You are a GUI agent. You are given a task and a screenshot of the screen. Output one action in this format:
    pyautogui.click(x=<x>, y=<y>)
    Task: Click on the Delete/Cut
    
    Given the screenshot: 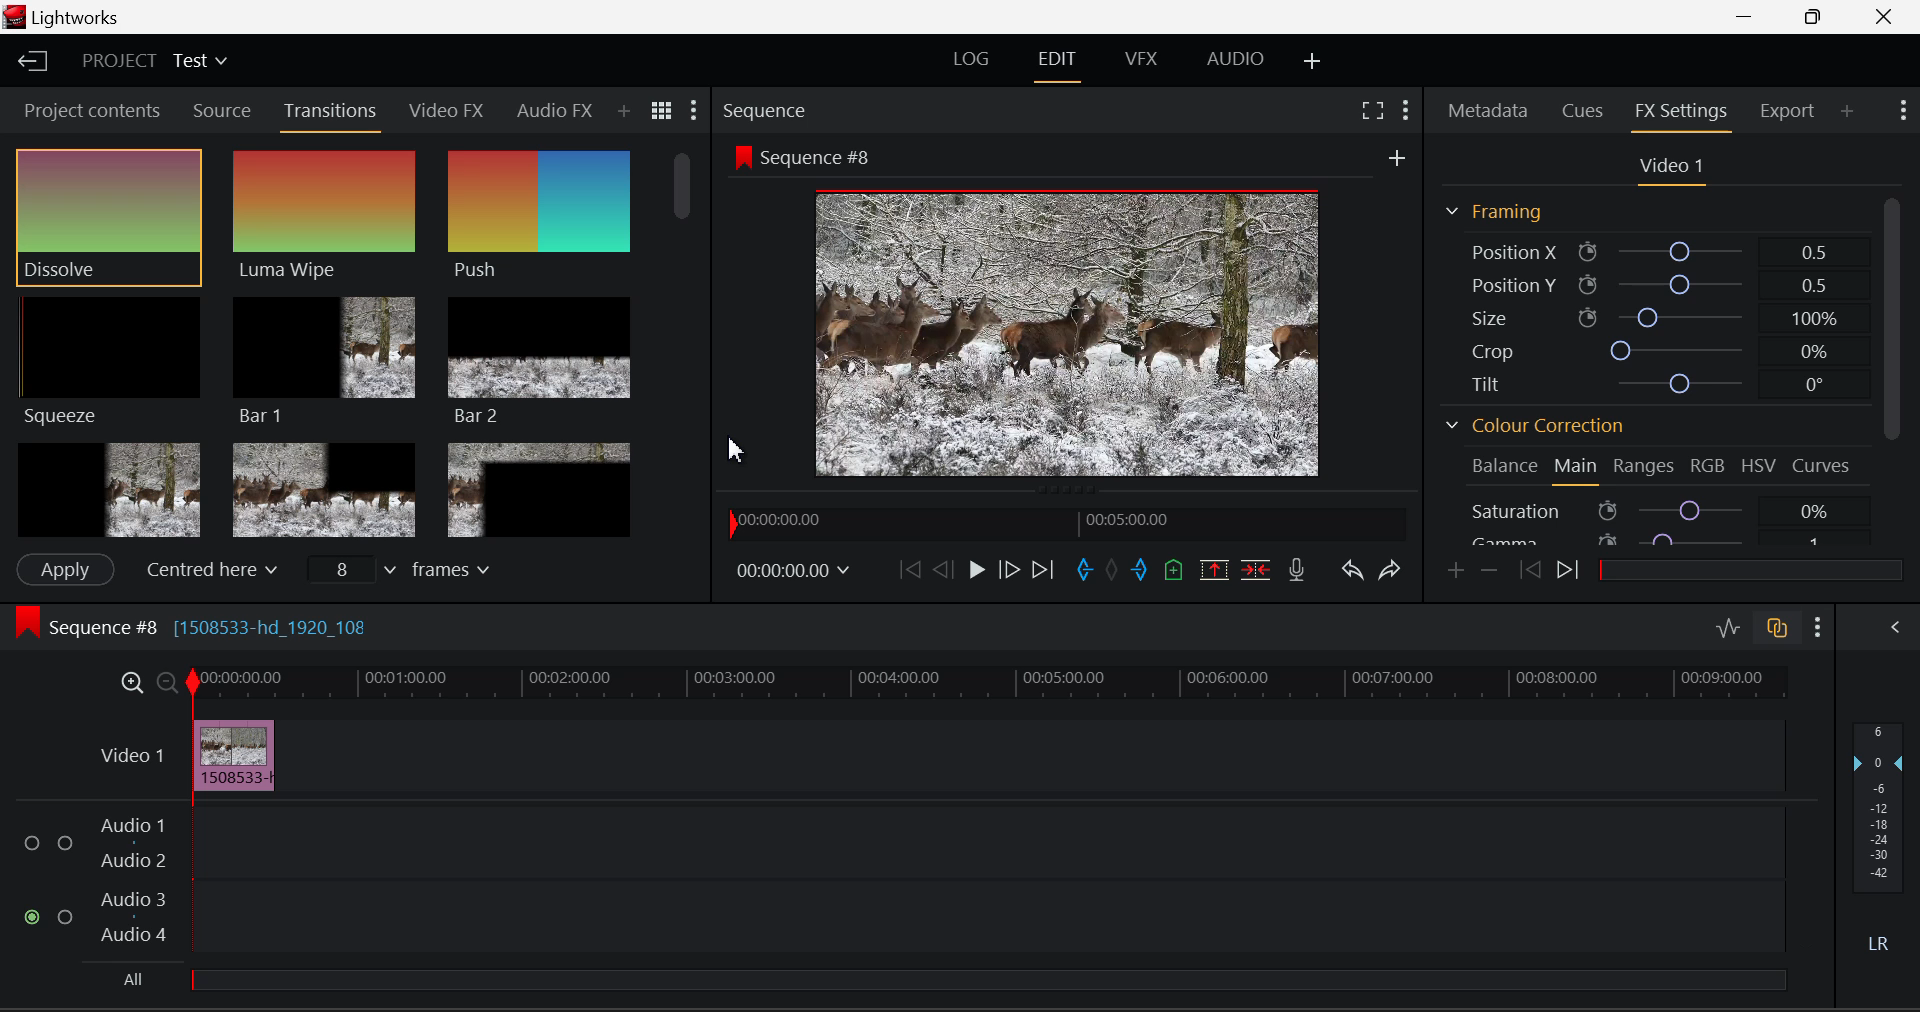 What is the action you would take?
    pyautogui.click(x=1259, y=571)
    